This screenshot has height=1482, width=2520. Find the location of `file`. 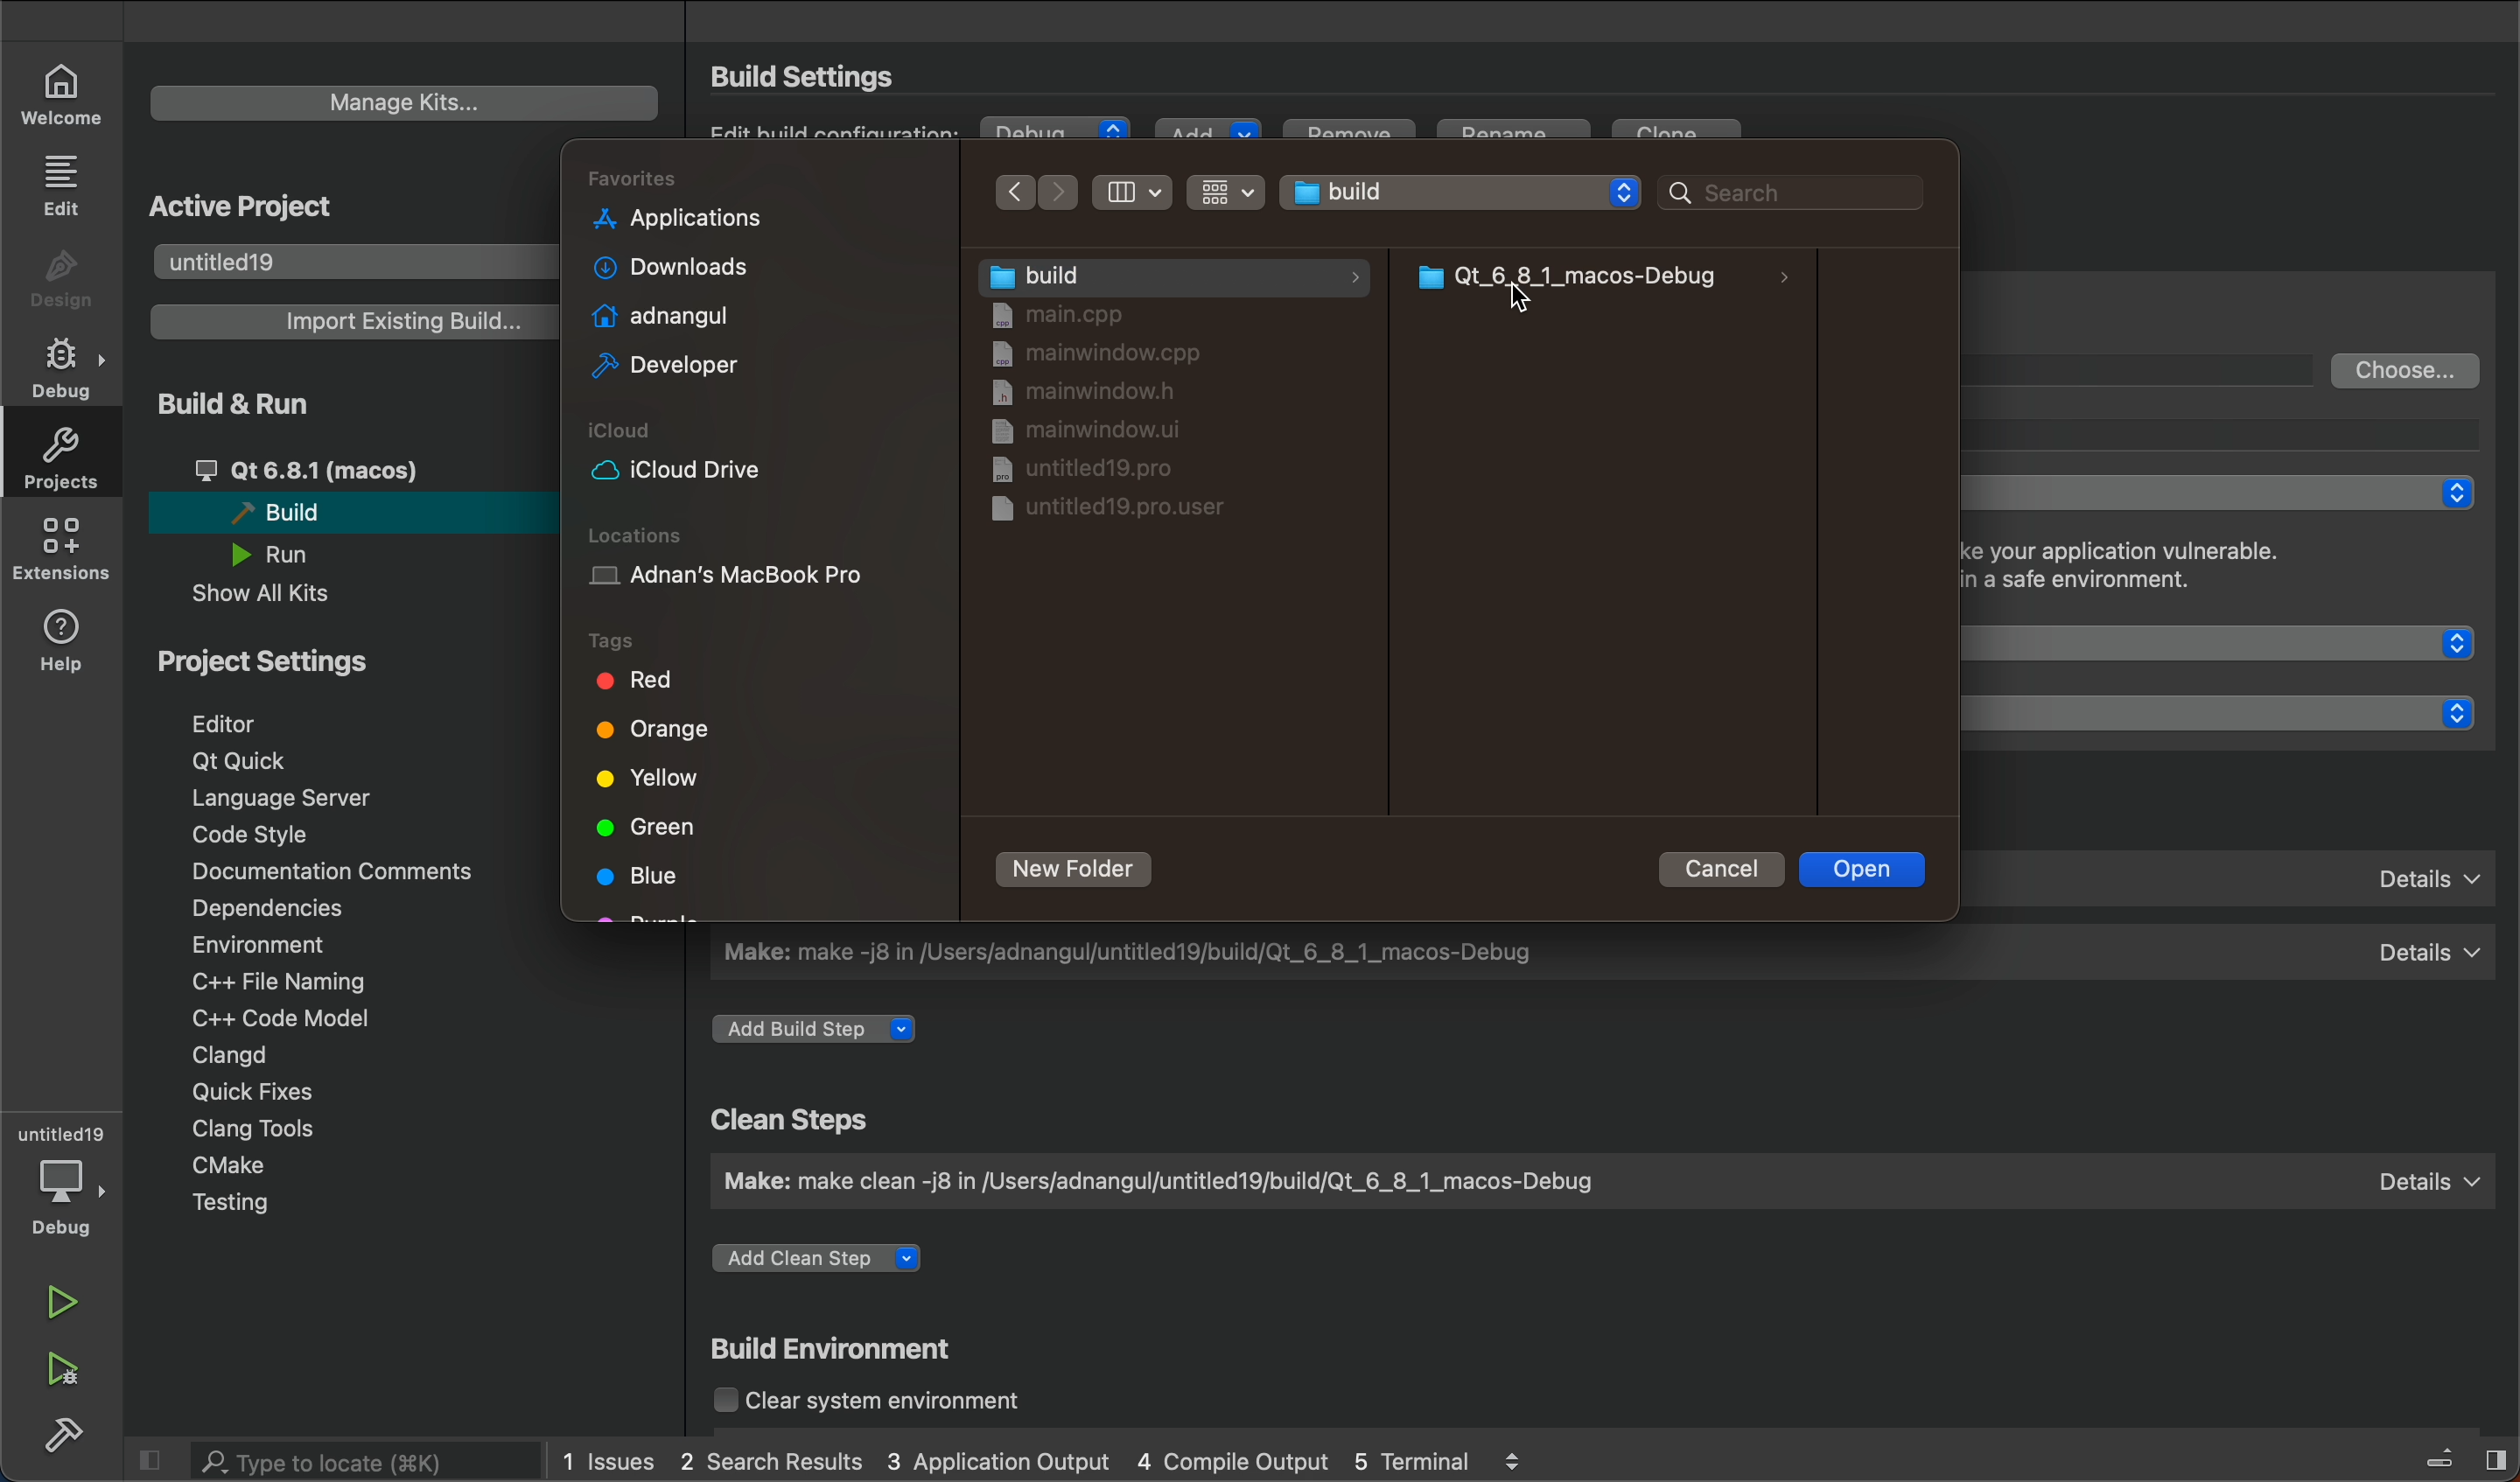

file is located at coordinates (1082, 315).